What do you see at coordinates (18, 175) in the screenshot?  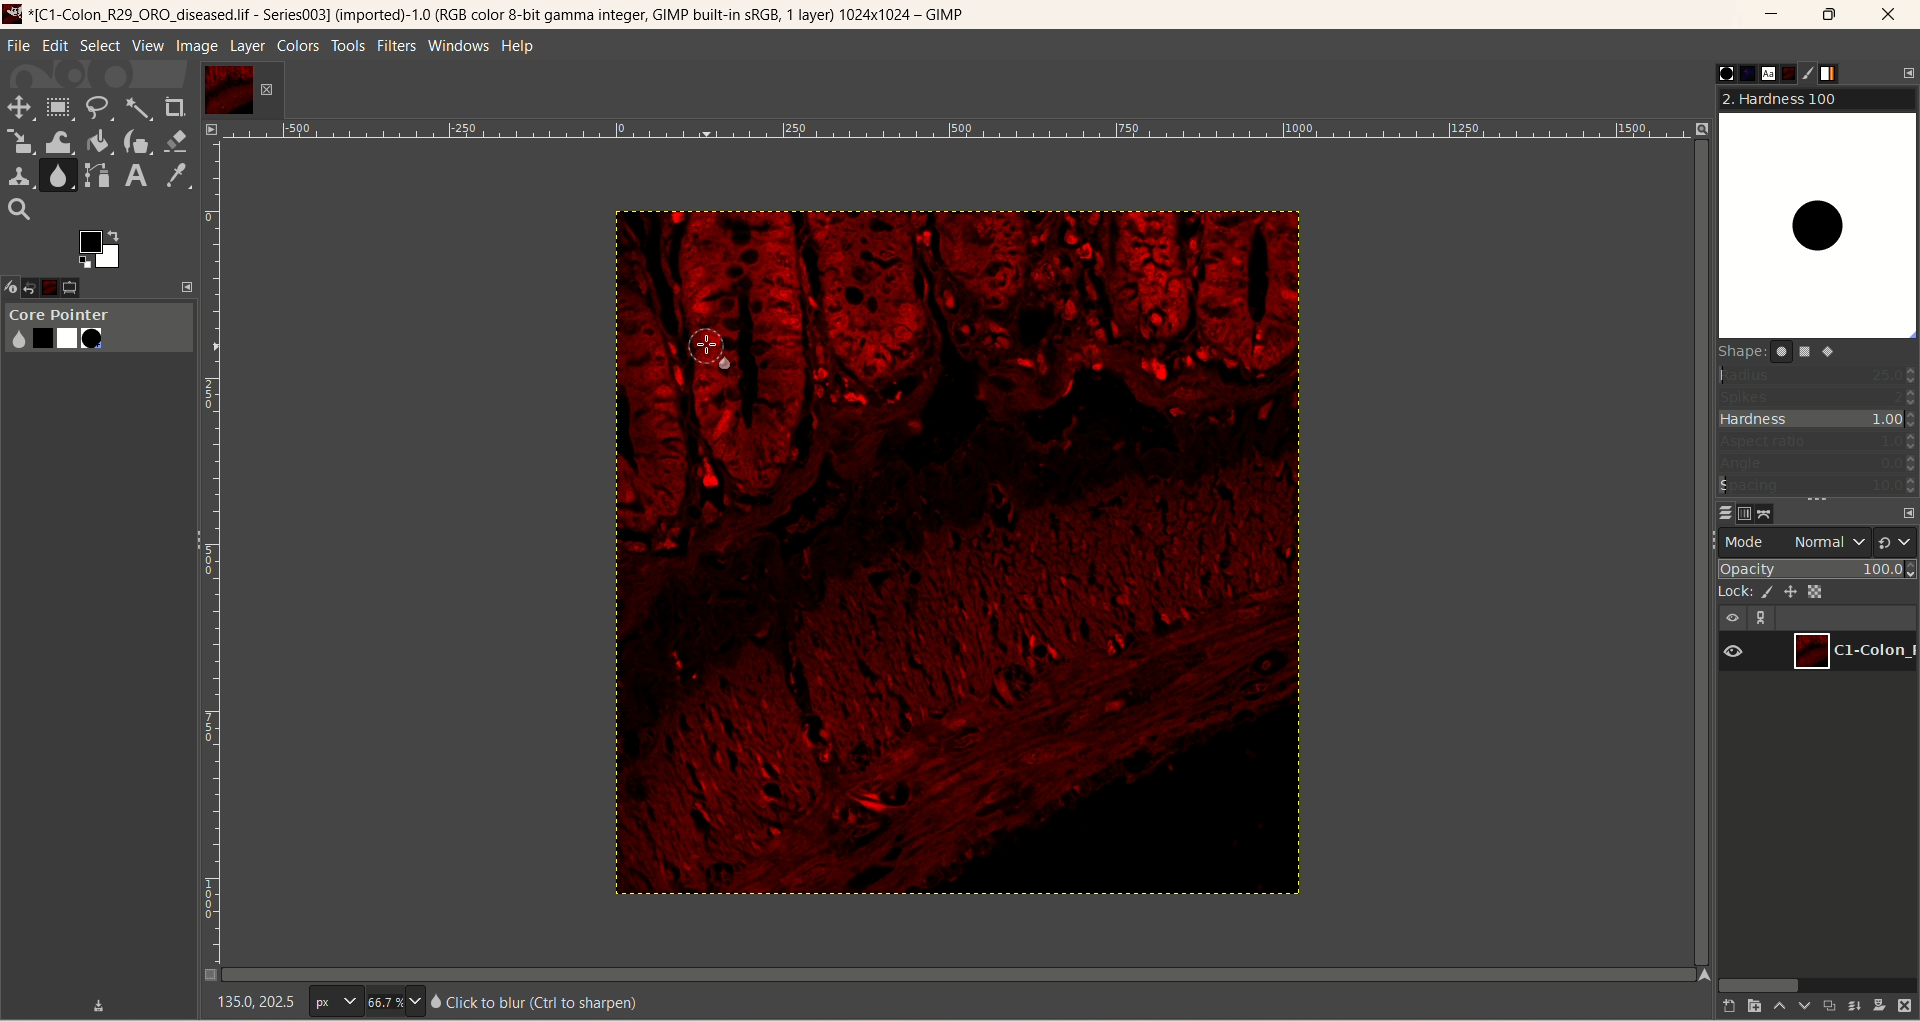 I see `clone tool` at bounding box center [18, 175].